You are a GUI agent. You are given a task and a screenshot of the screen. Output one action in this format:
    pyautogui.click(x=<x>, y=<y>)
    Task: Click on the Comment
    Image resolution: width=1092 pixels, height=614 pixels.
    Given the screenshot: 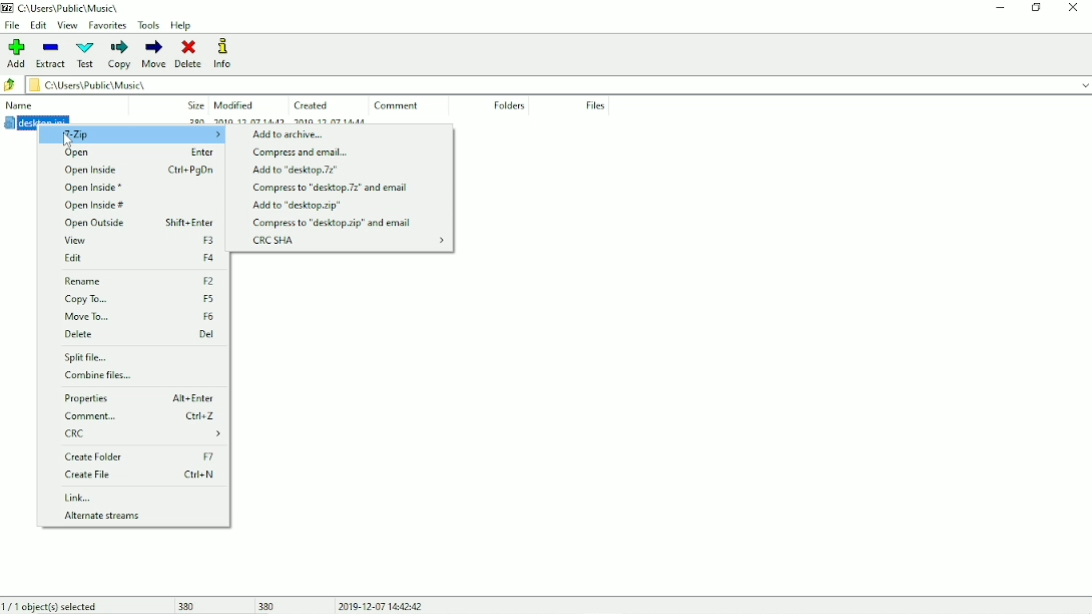 What is the action you would take?
    pyautogui.click(x=398, y=106)
    